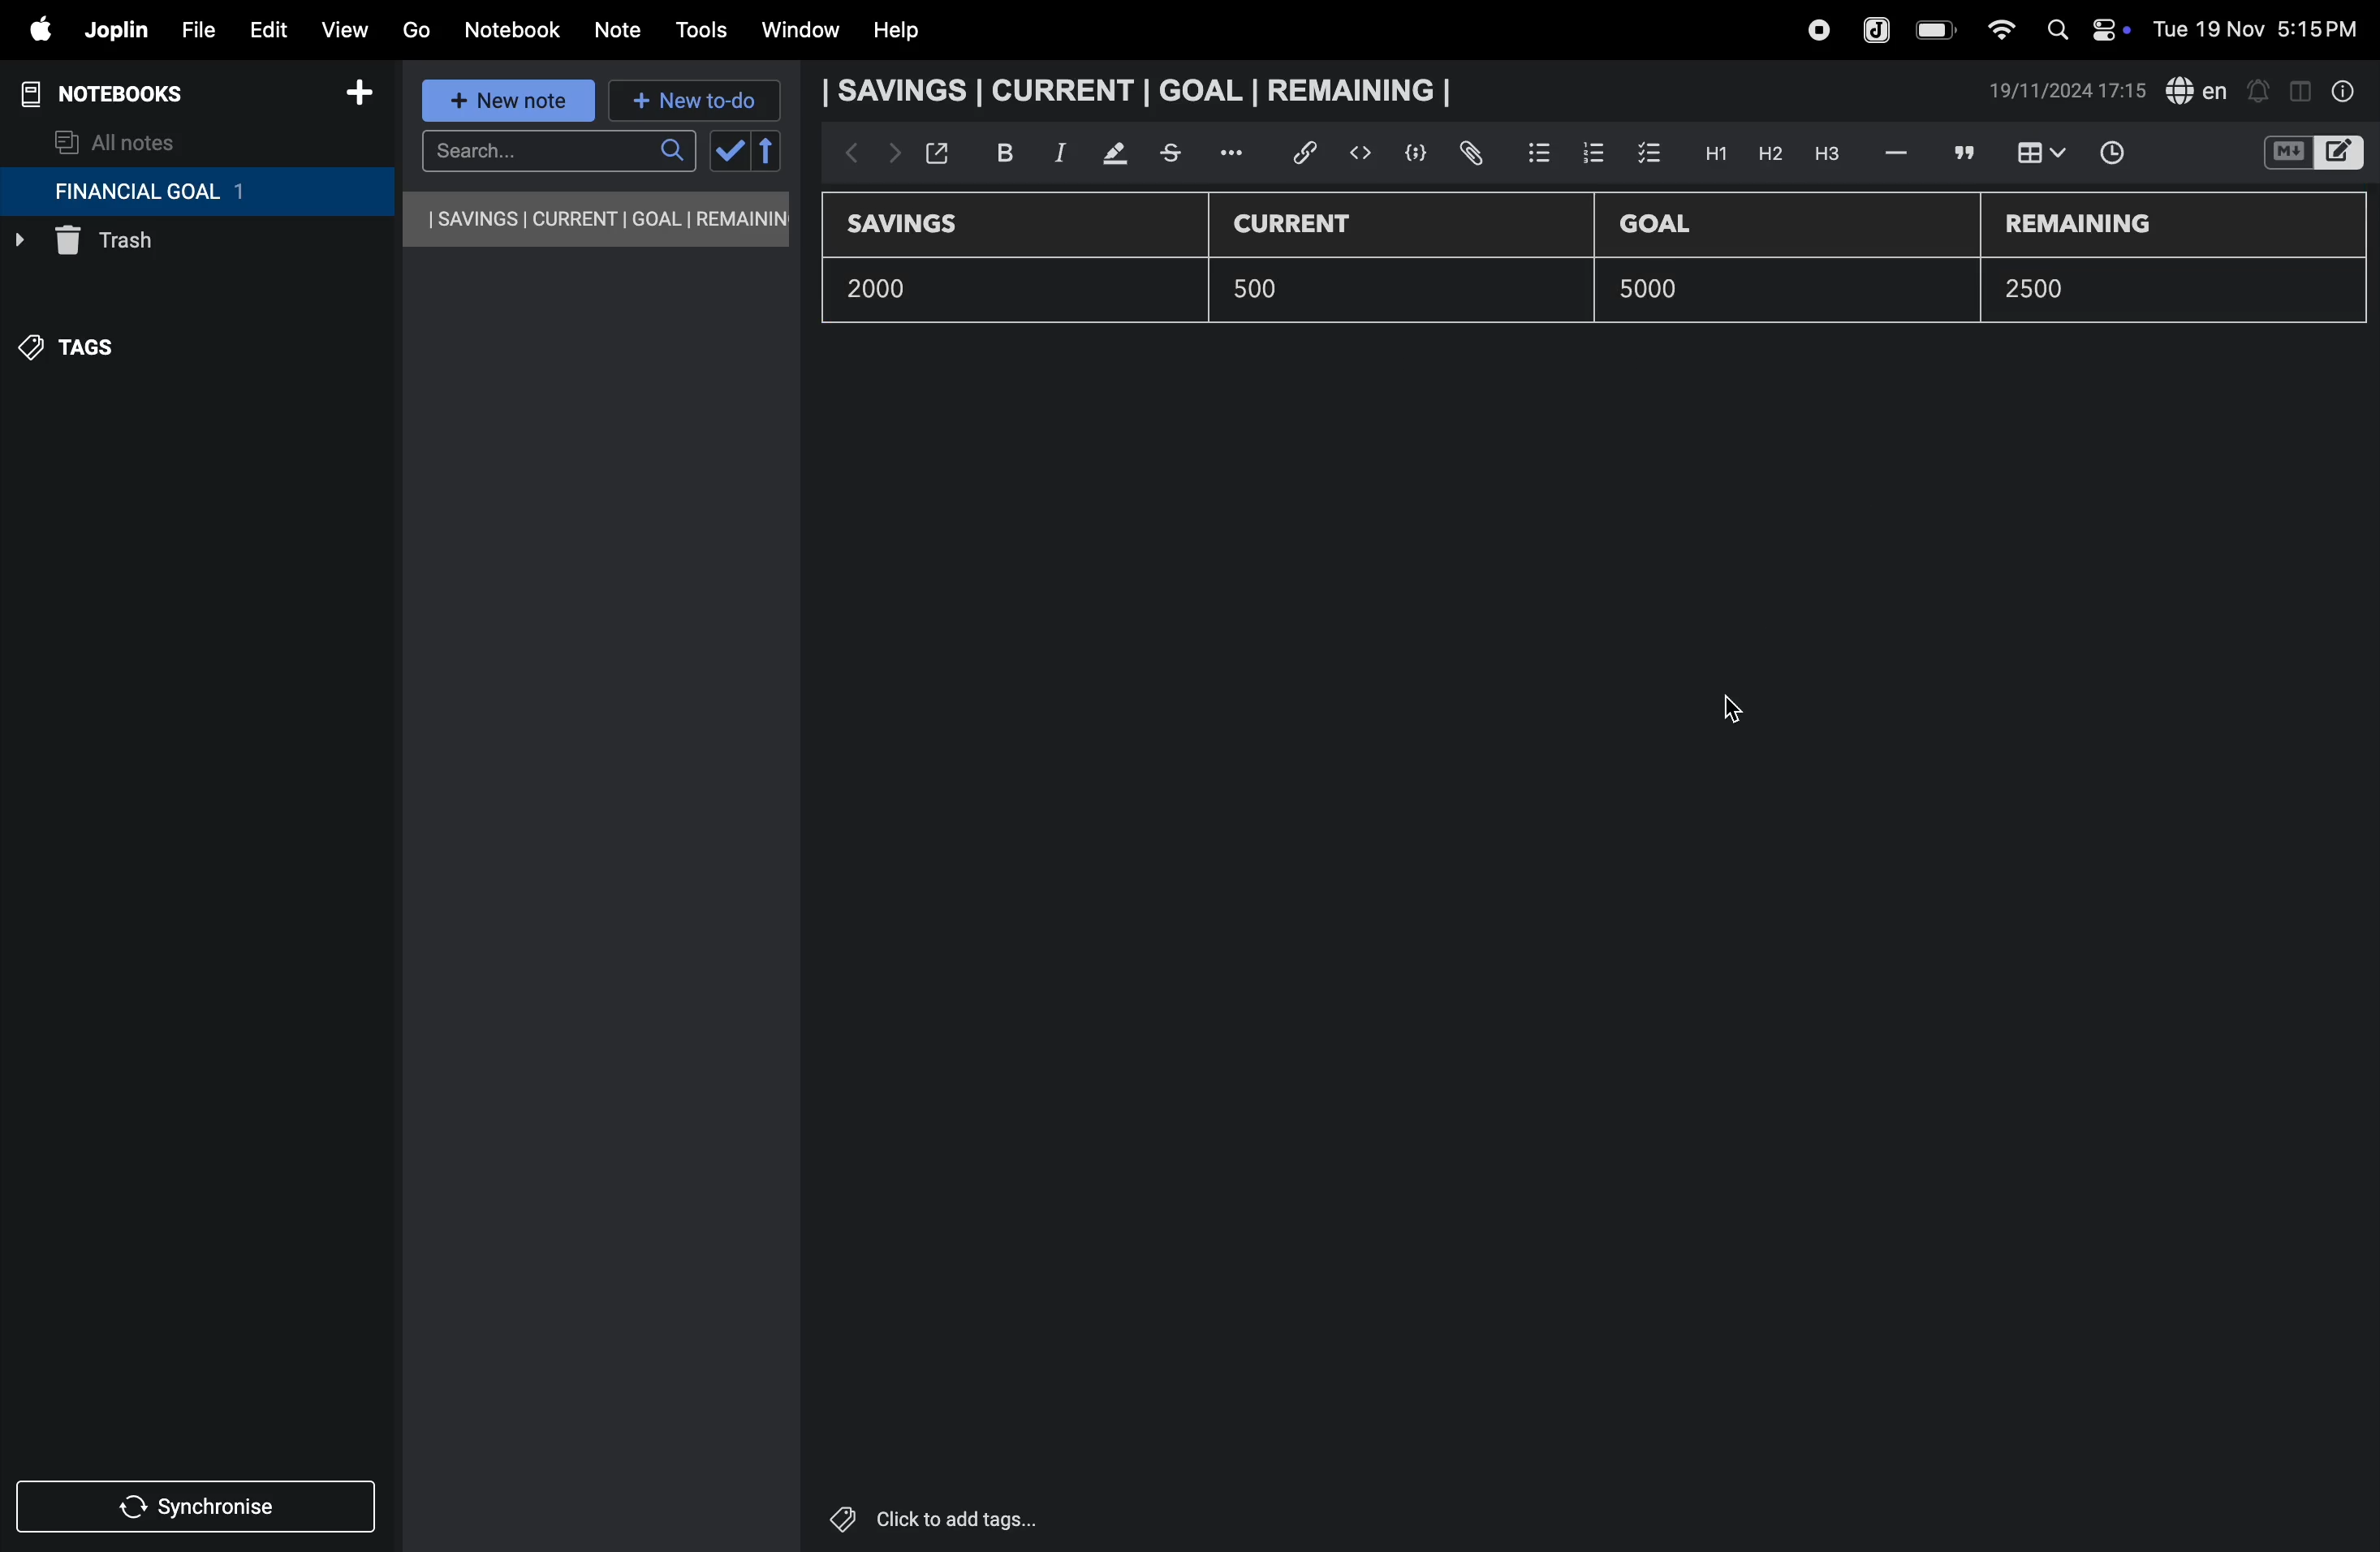  What do you see at coordinates (798, 31) in the screenshot?
I see `window` at bounding box center [798, 31].